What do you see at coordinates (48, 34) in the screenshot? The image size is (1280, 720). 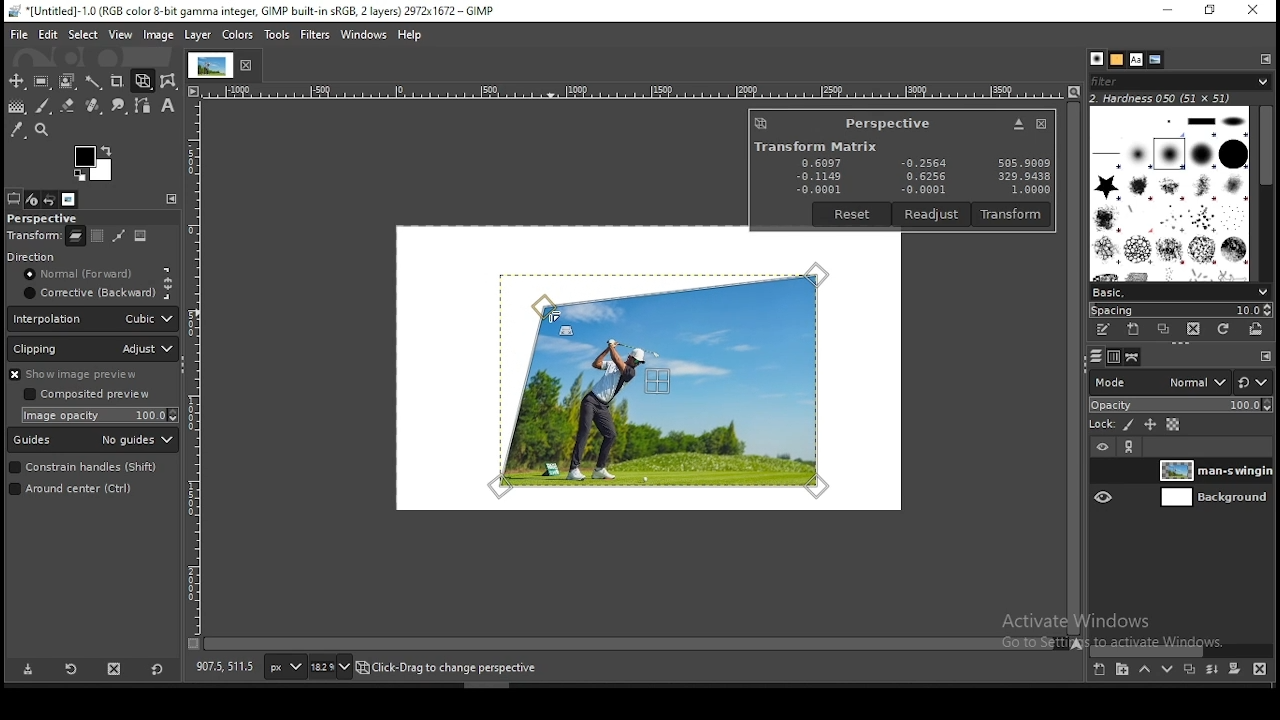 I see `edit` at bounding box center [48, 34].